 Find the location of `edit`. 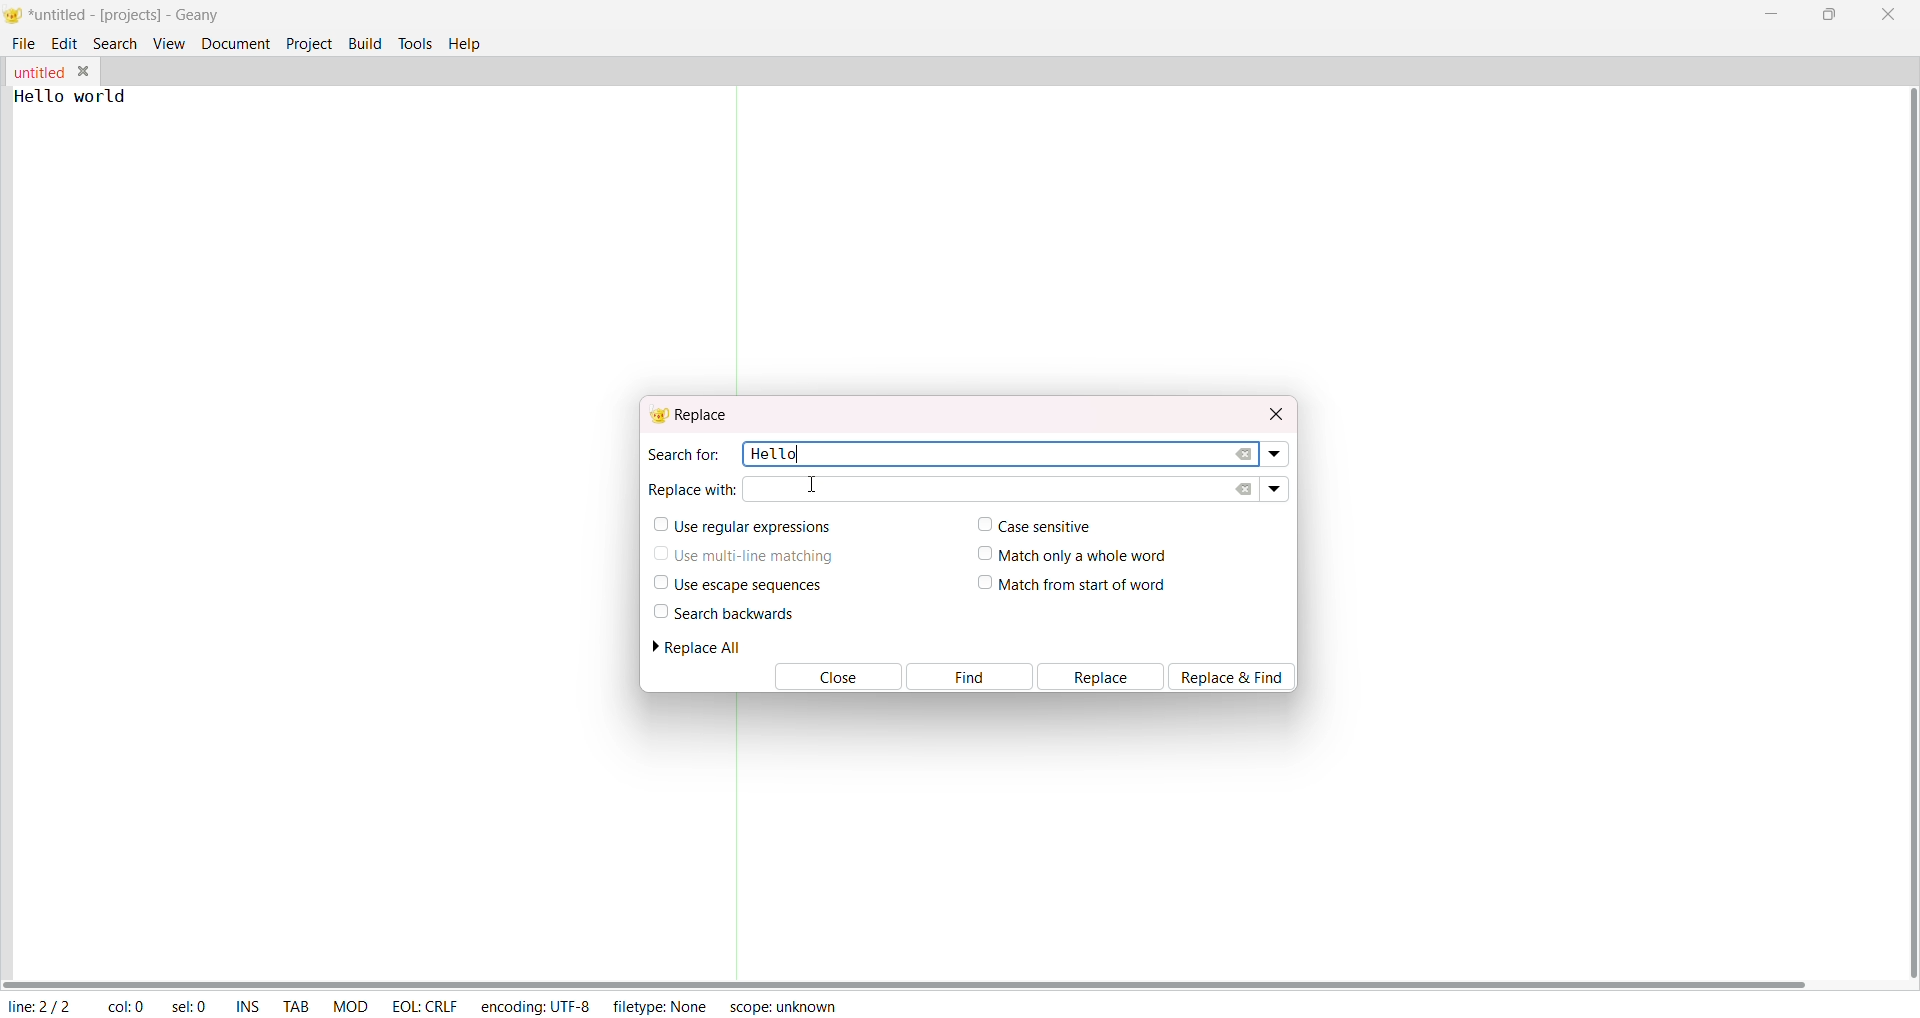

edit is located at coordinates (65, 42).